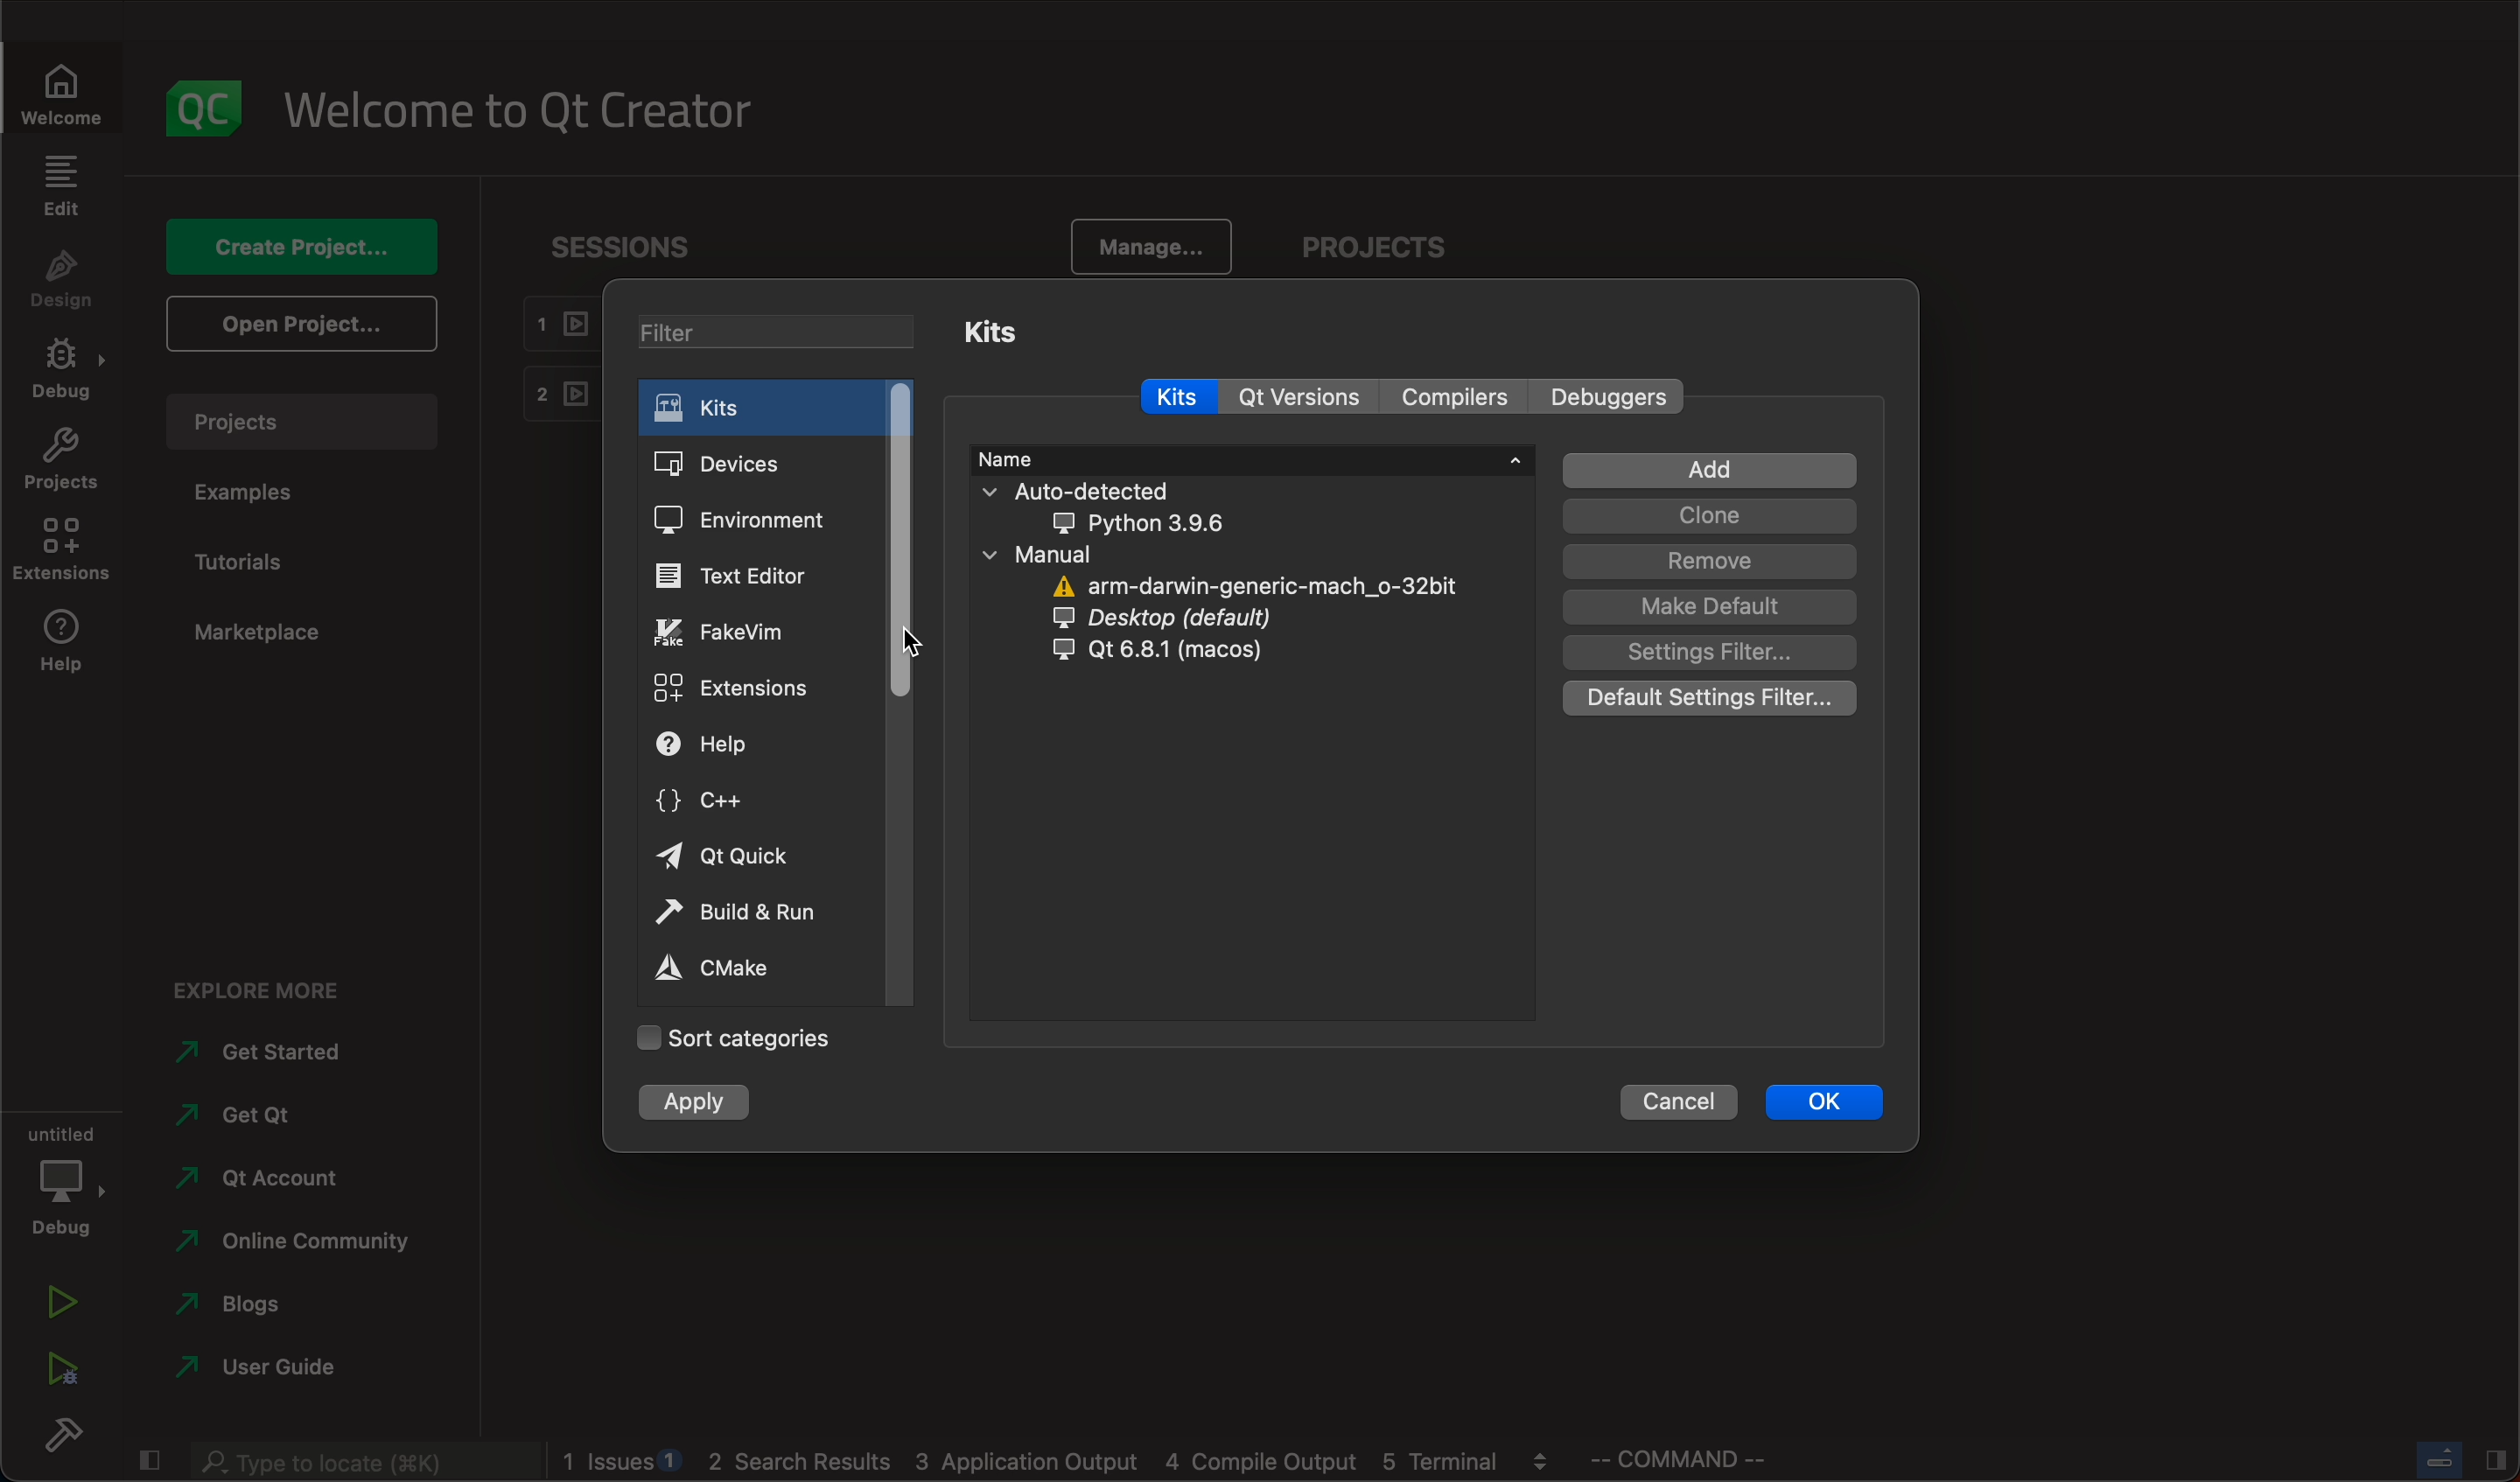 The height and width of the screenshot is (1482, 2520). Describe the element at coordinates (1701, 652) in the screenshot. I see `filter` at that location.